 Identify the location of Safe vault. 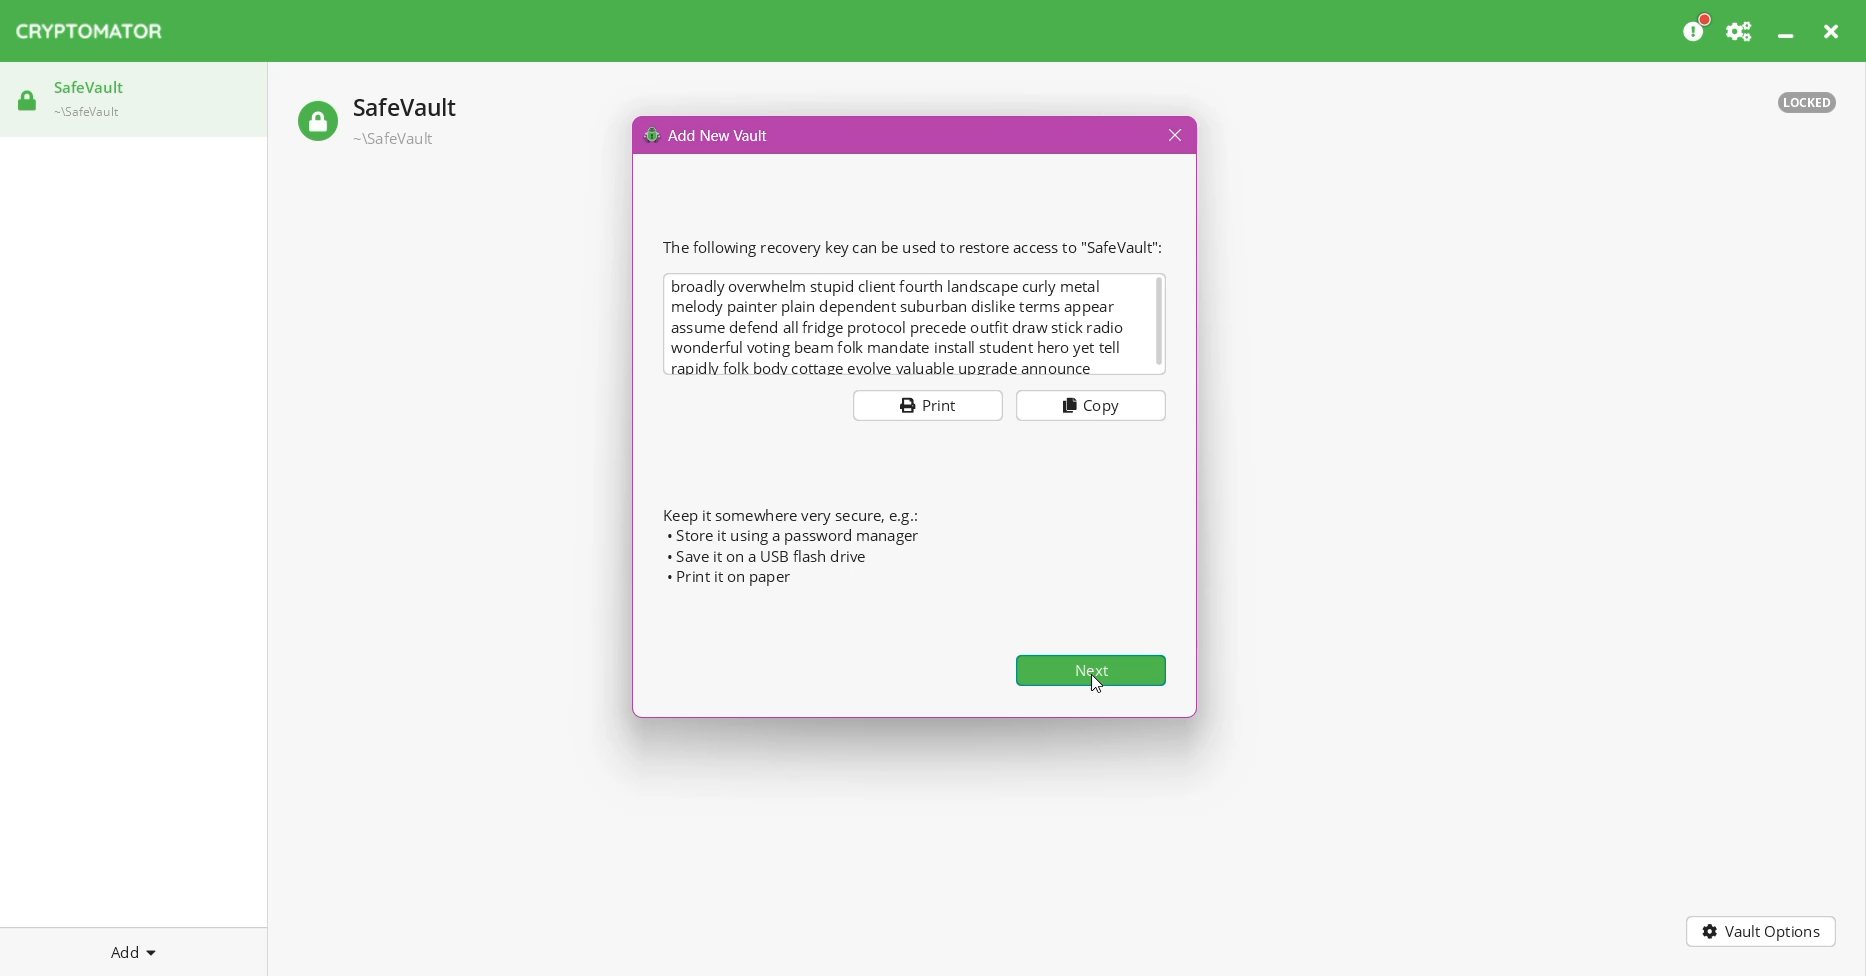
(379, 118).